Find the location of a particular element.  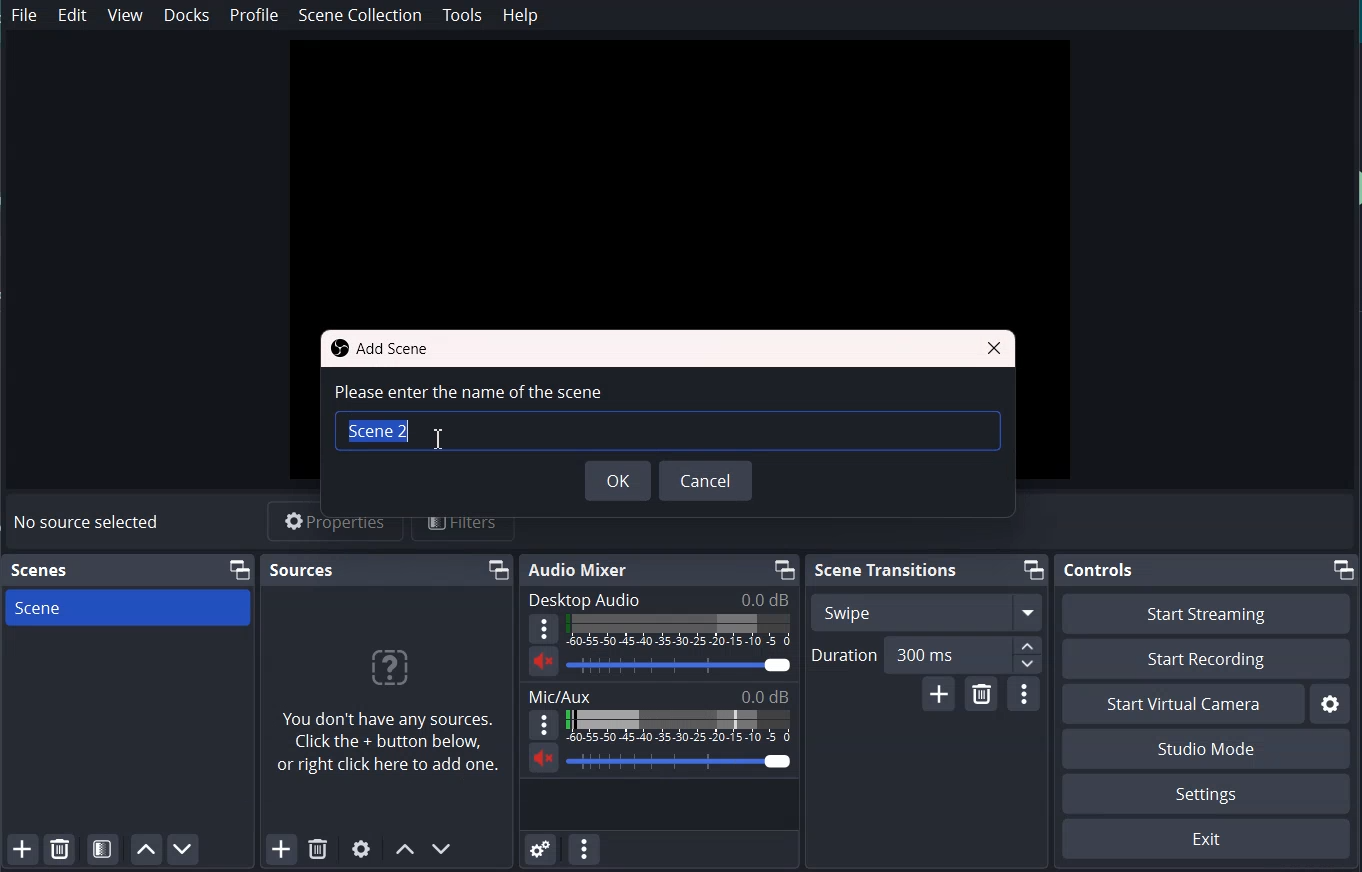

Properties is located at coordinates (337, 527).